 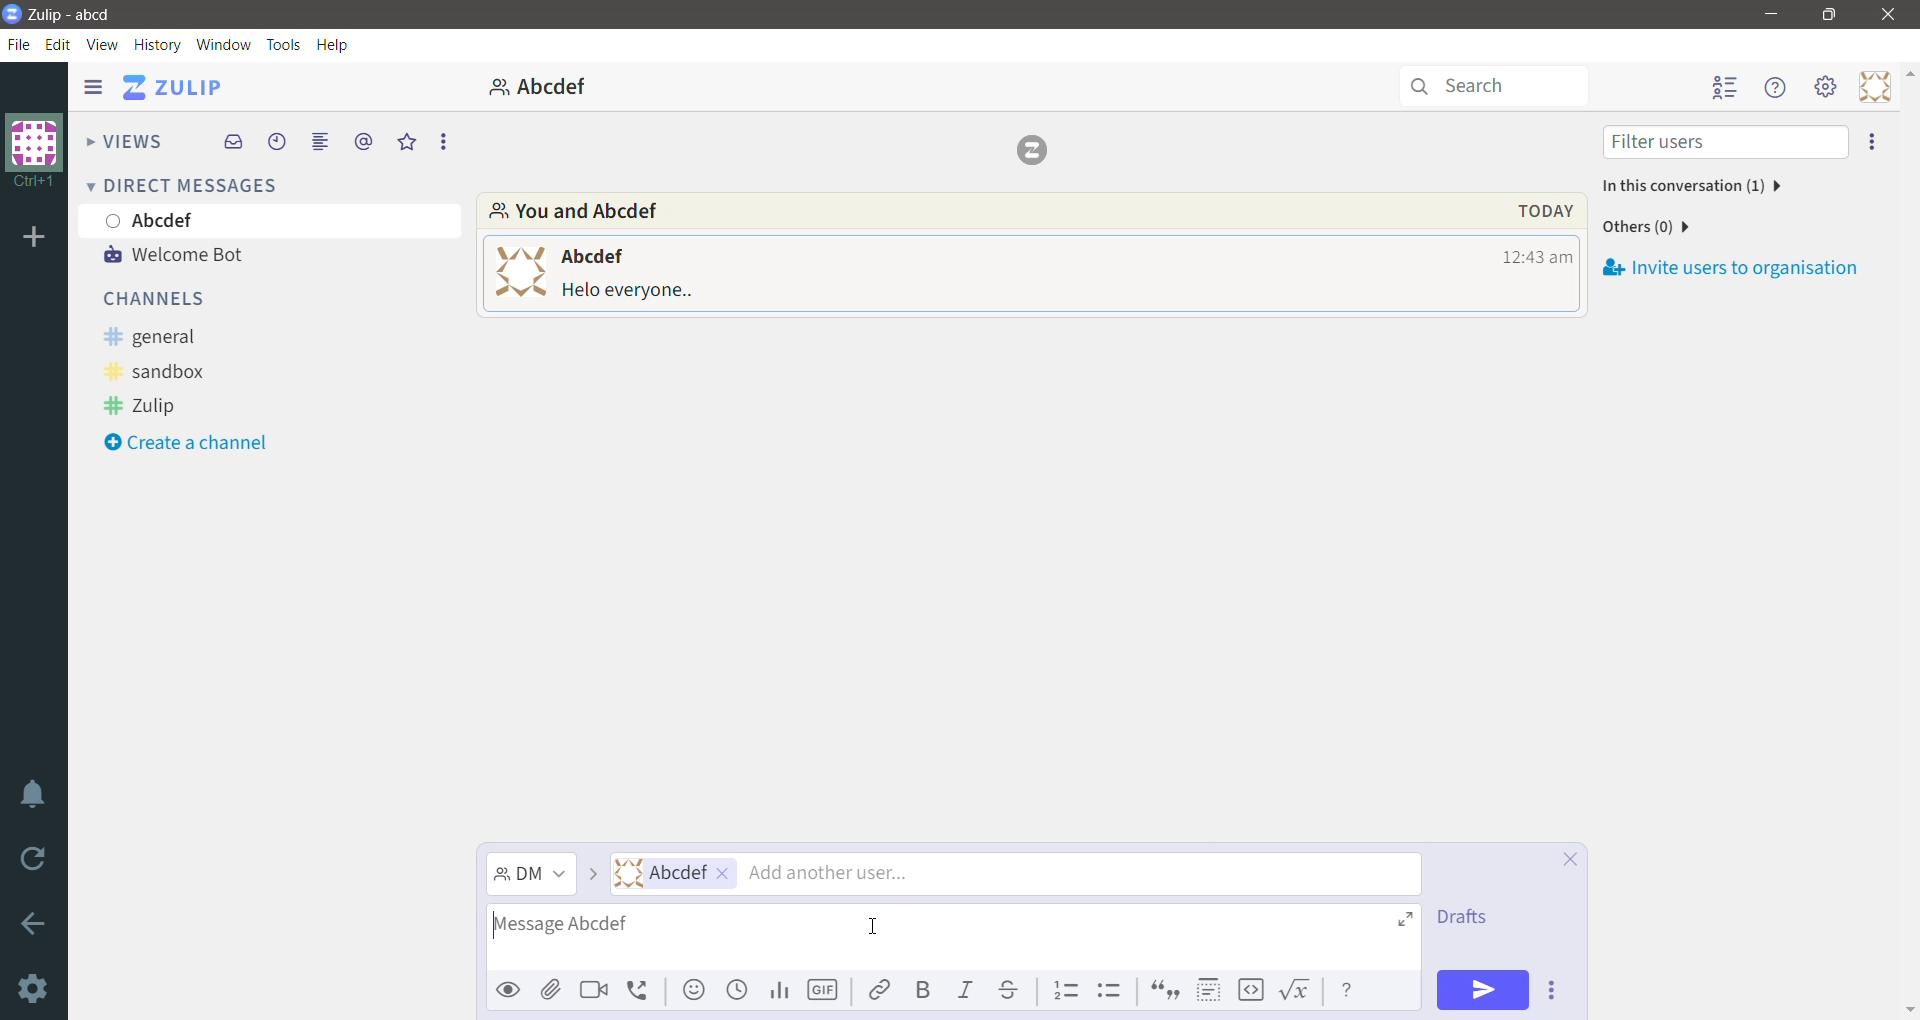 I want to click on Message Date, Time, so click(x=1535, y=211).